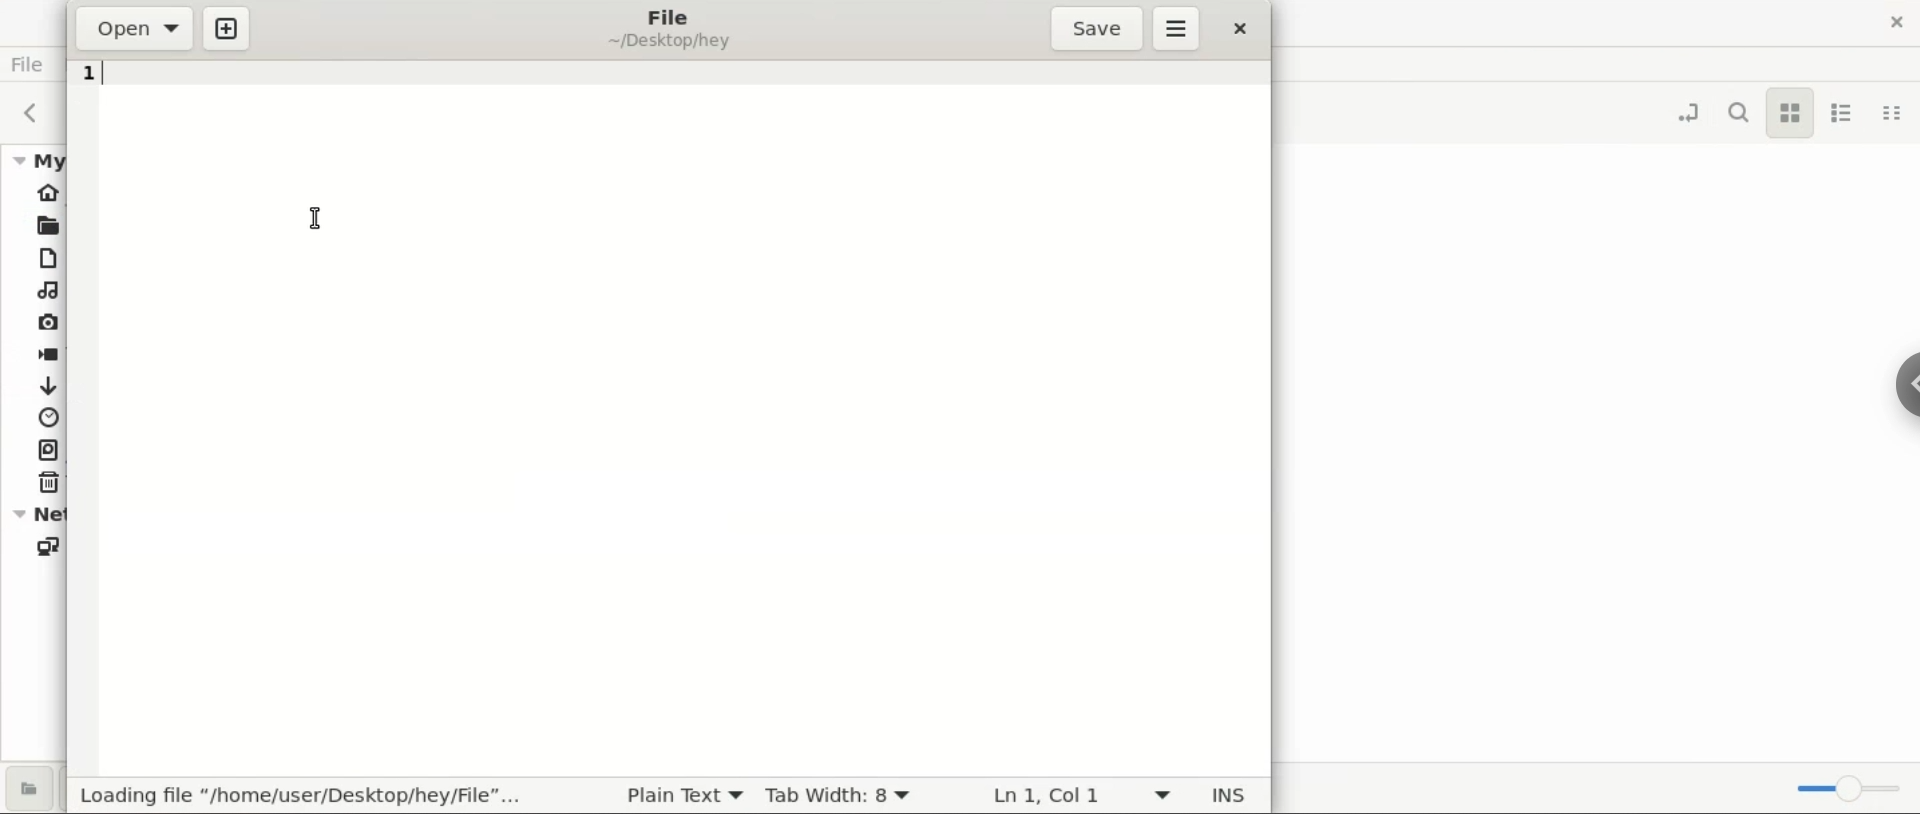  Describe the element at coordinates (228, 27) in the screenshot. I see `new` at that location.